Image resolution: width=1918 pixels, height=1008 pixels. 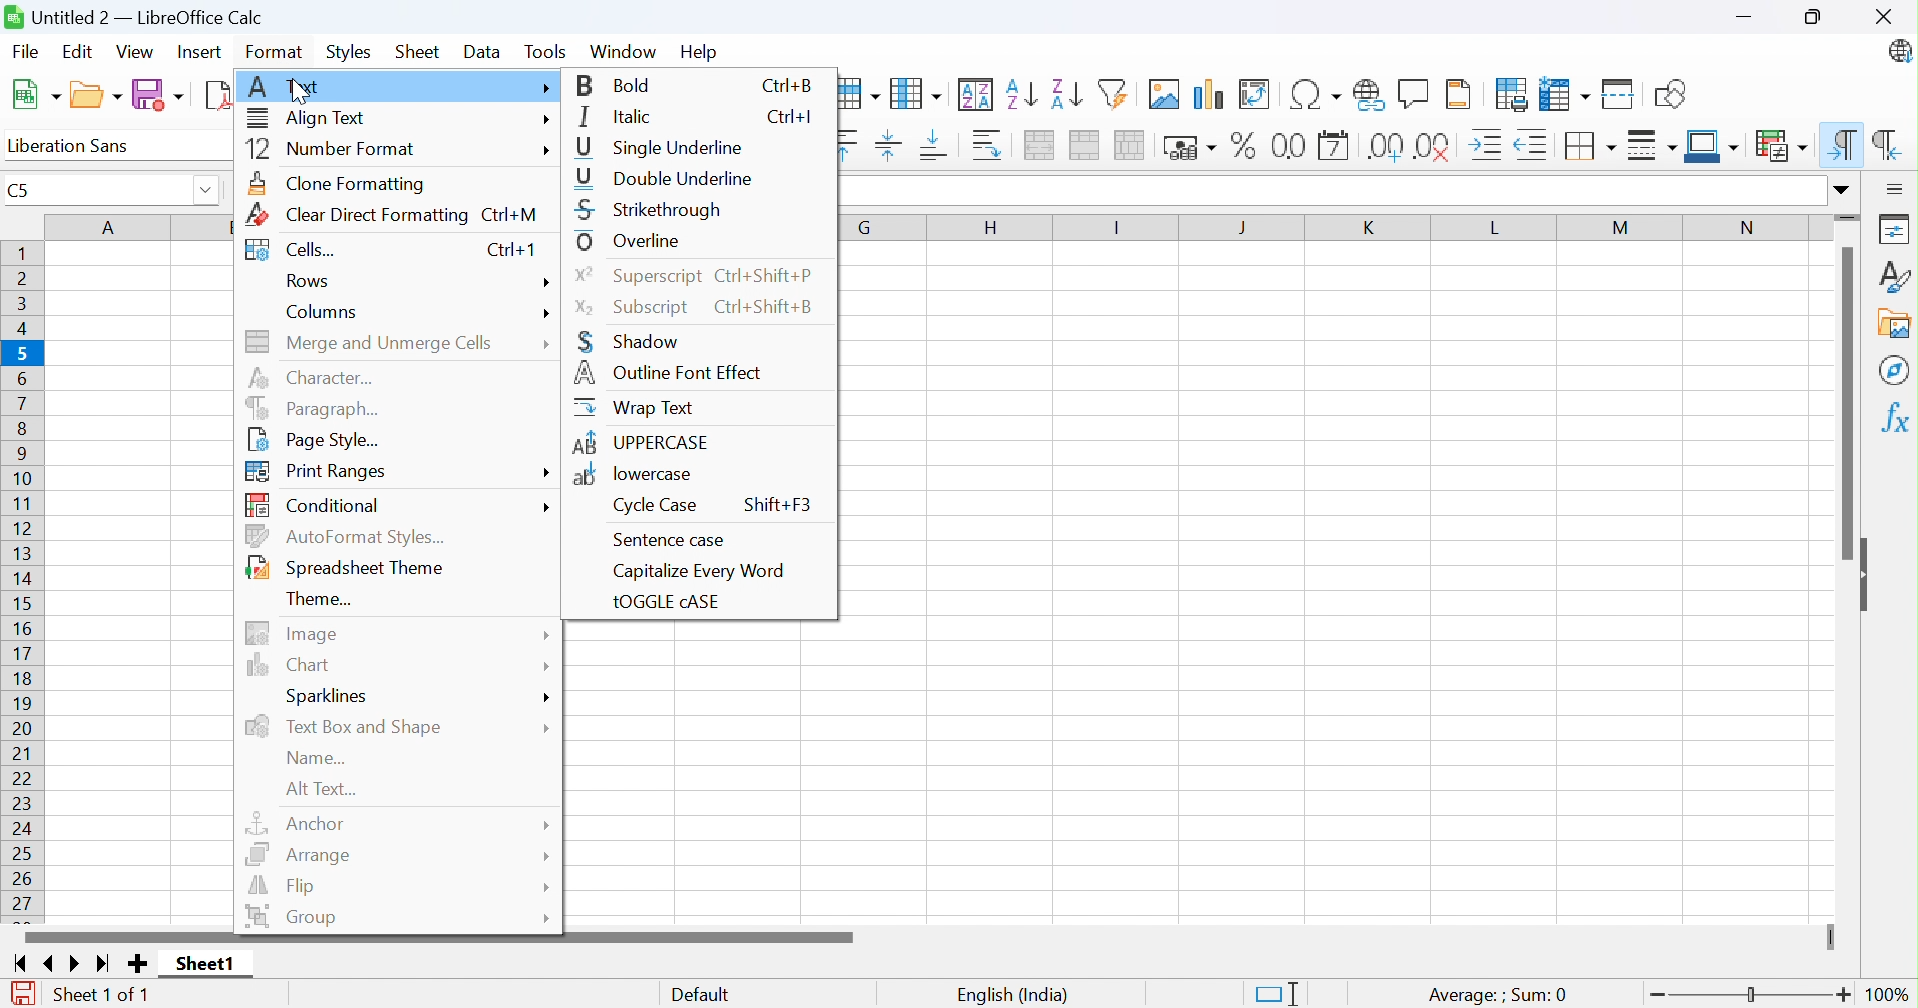 I want to click on Clone formatting, so click(x=341, y=183).